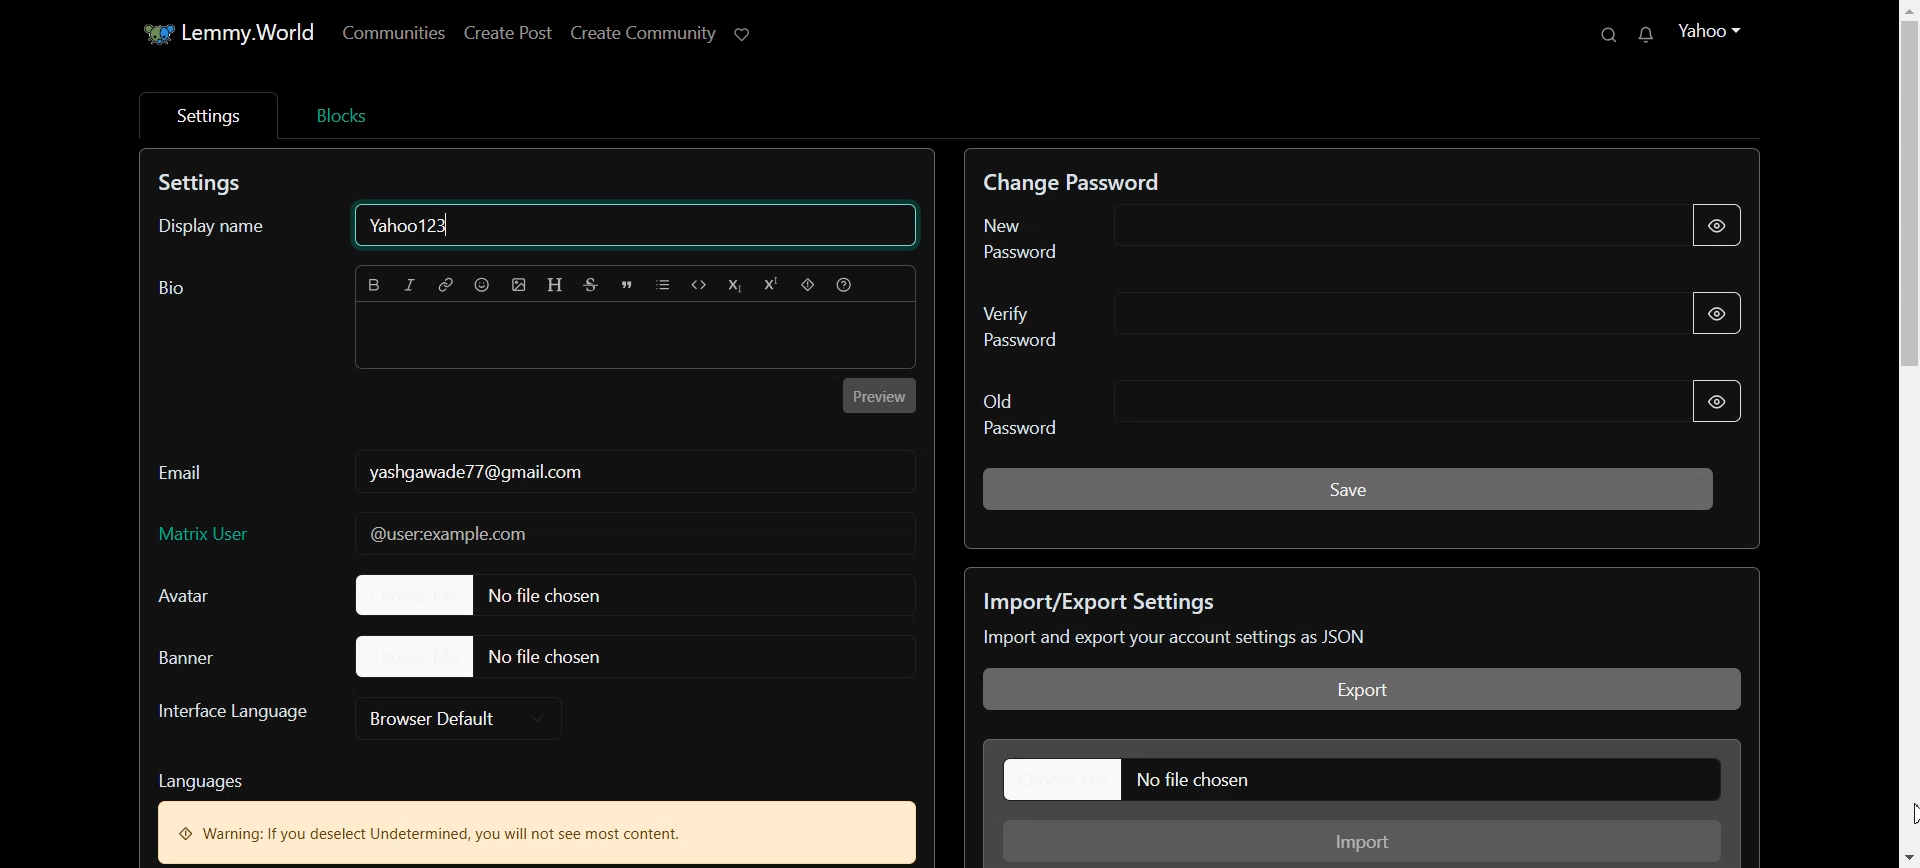  I want to click on Preview, so click(881, 395).